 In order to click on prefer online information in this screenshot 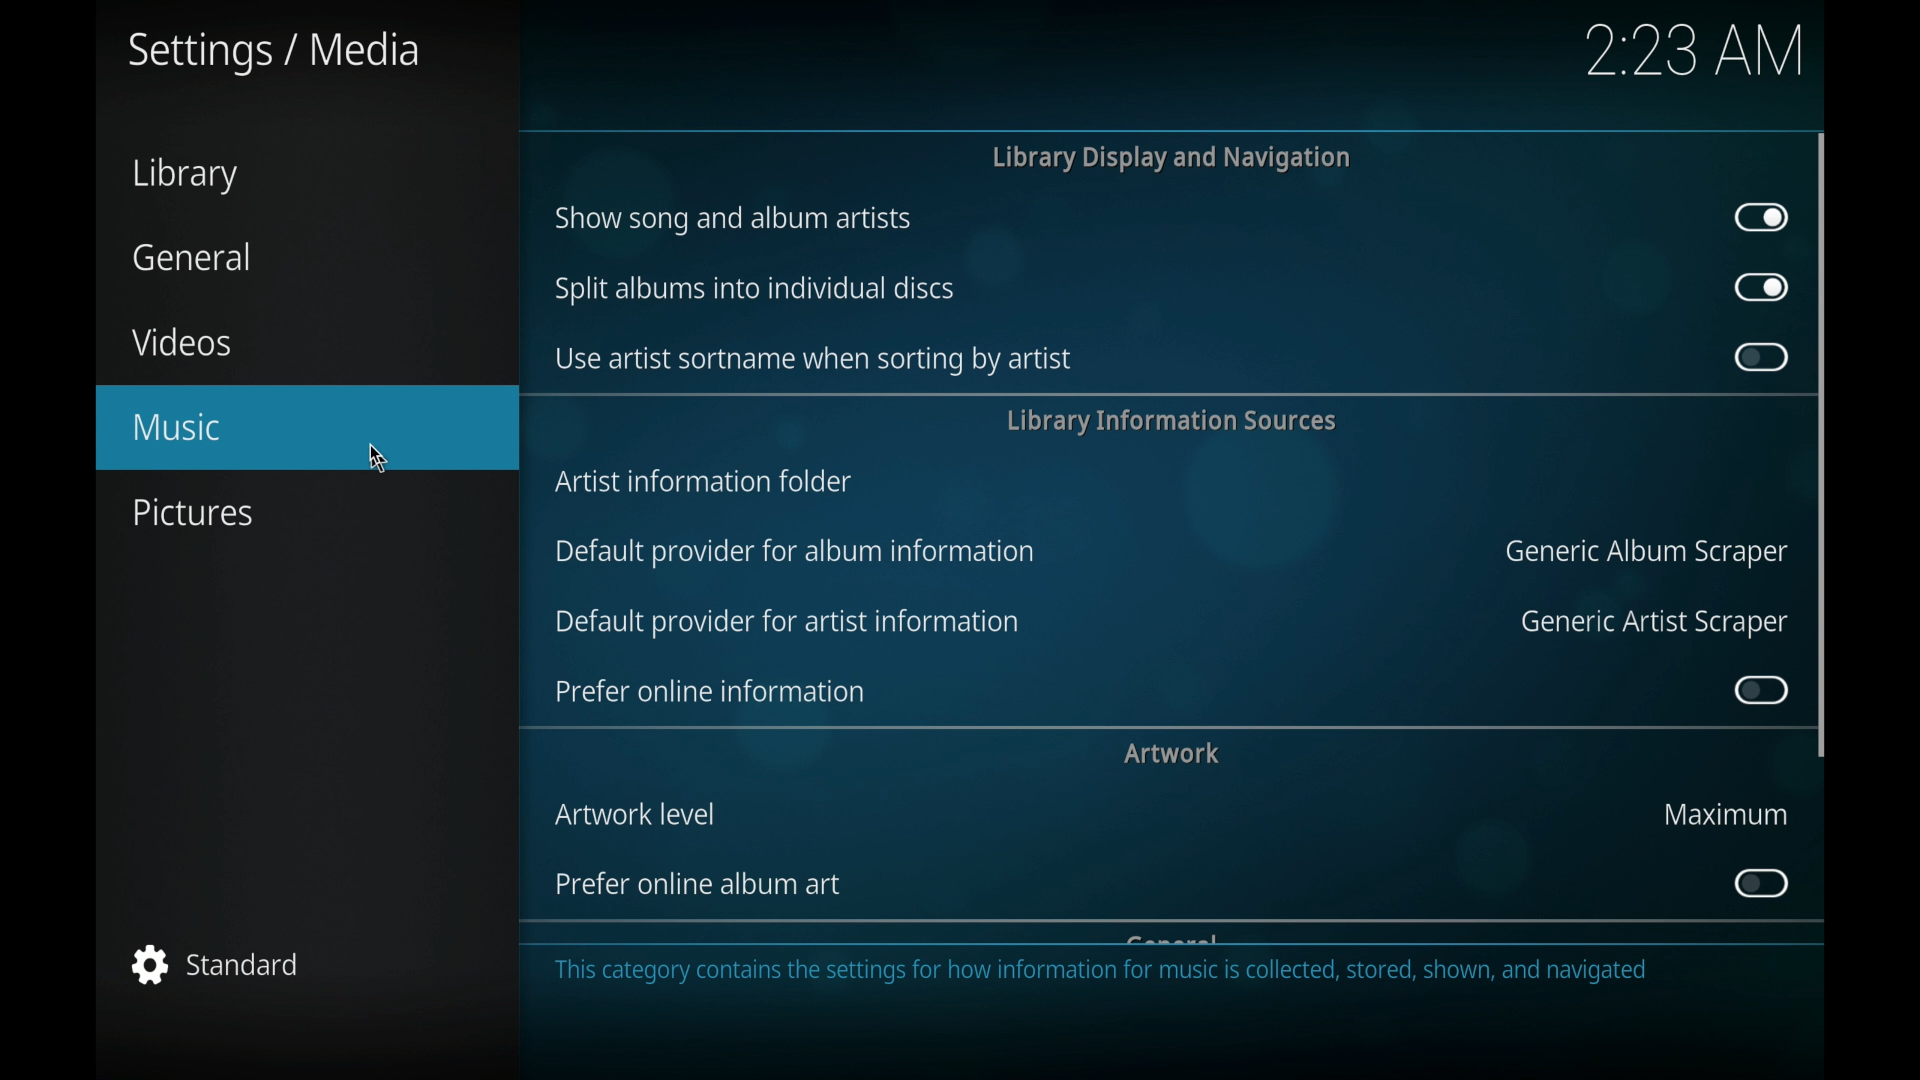, I will do `click(710, 691)`.